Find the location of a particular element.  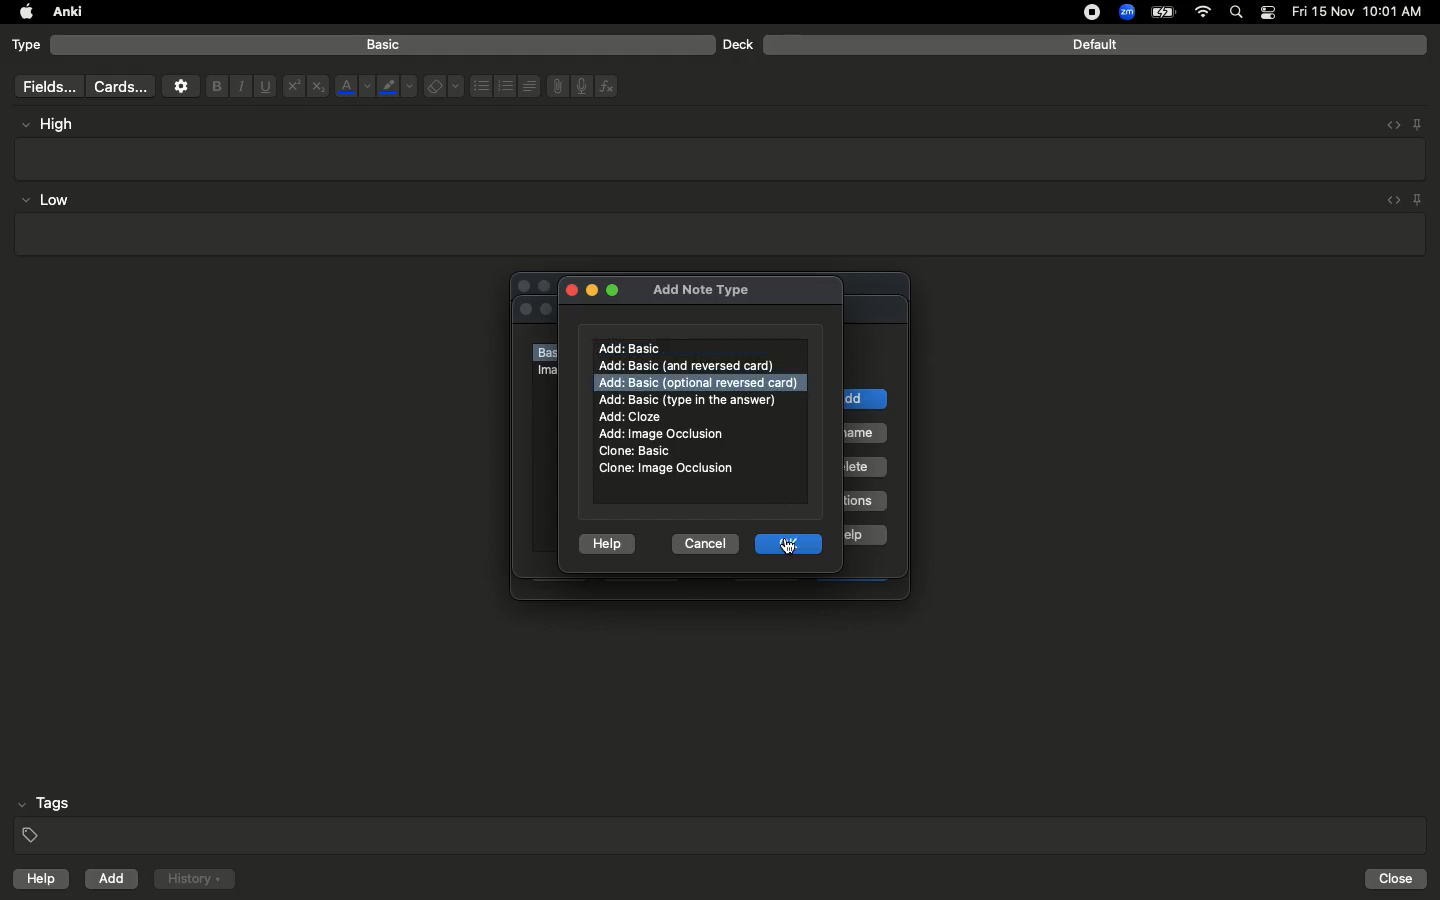

Fields is located at coordinates (45, 86).